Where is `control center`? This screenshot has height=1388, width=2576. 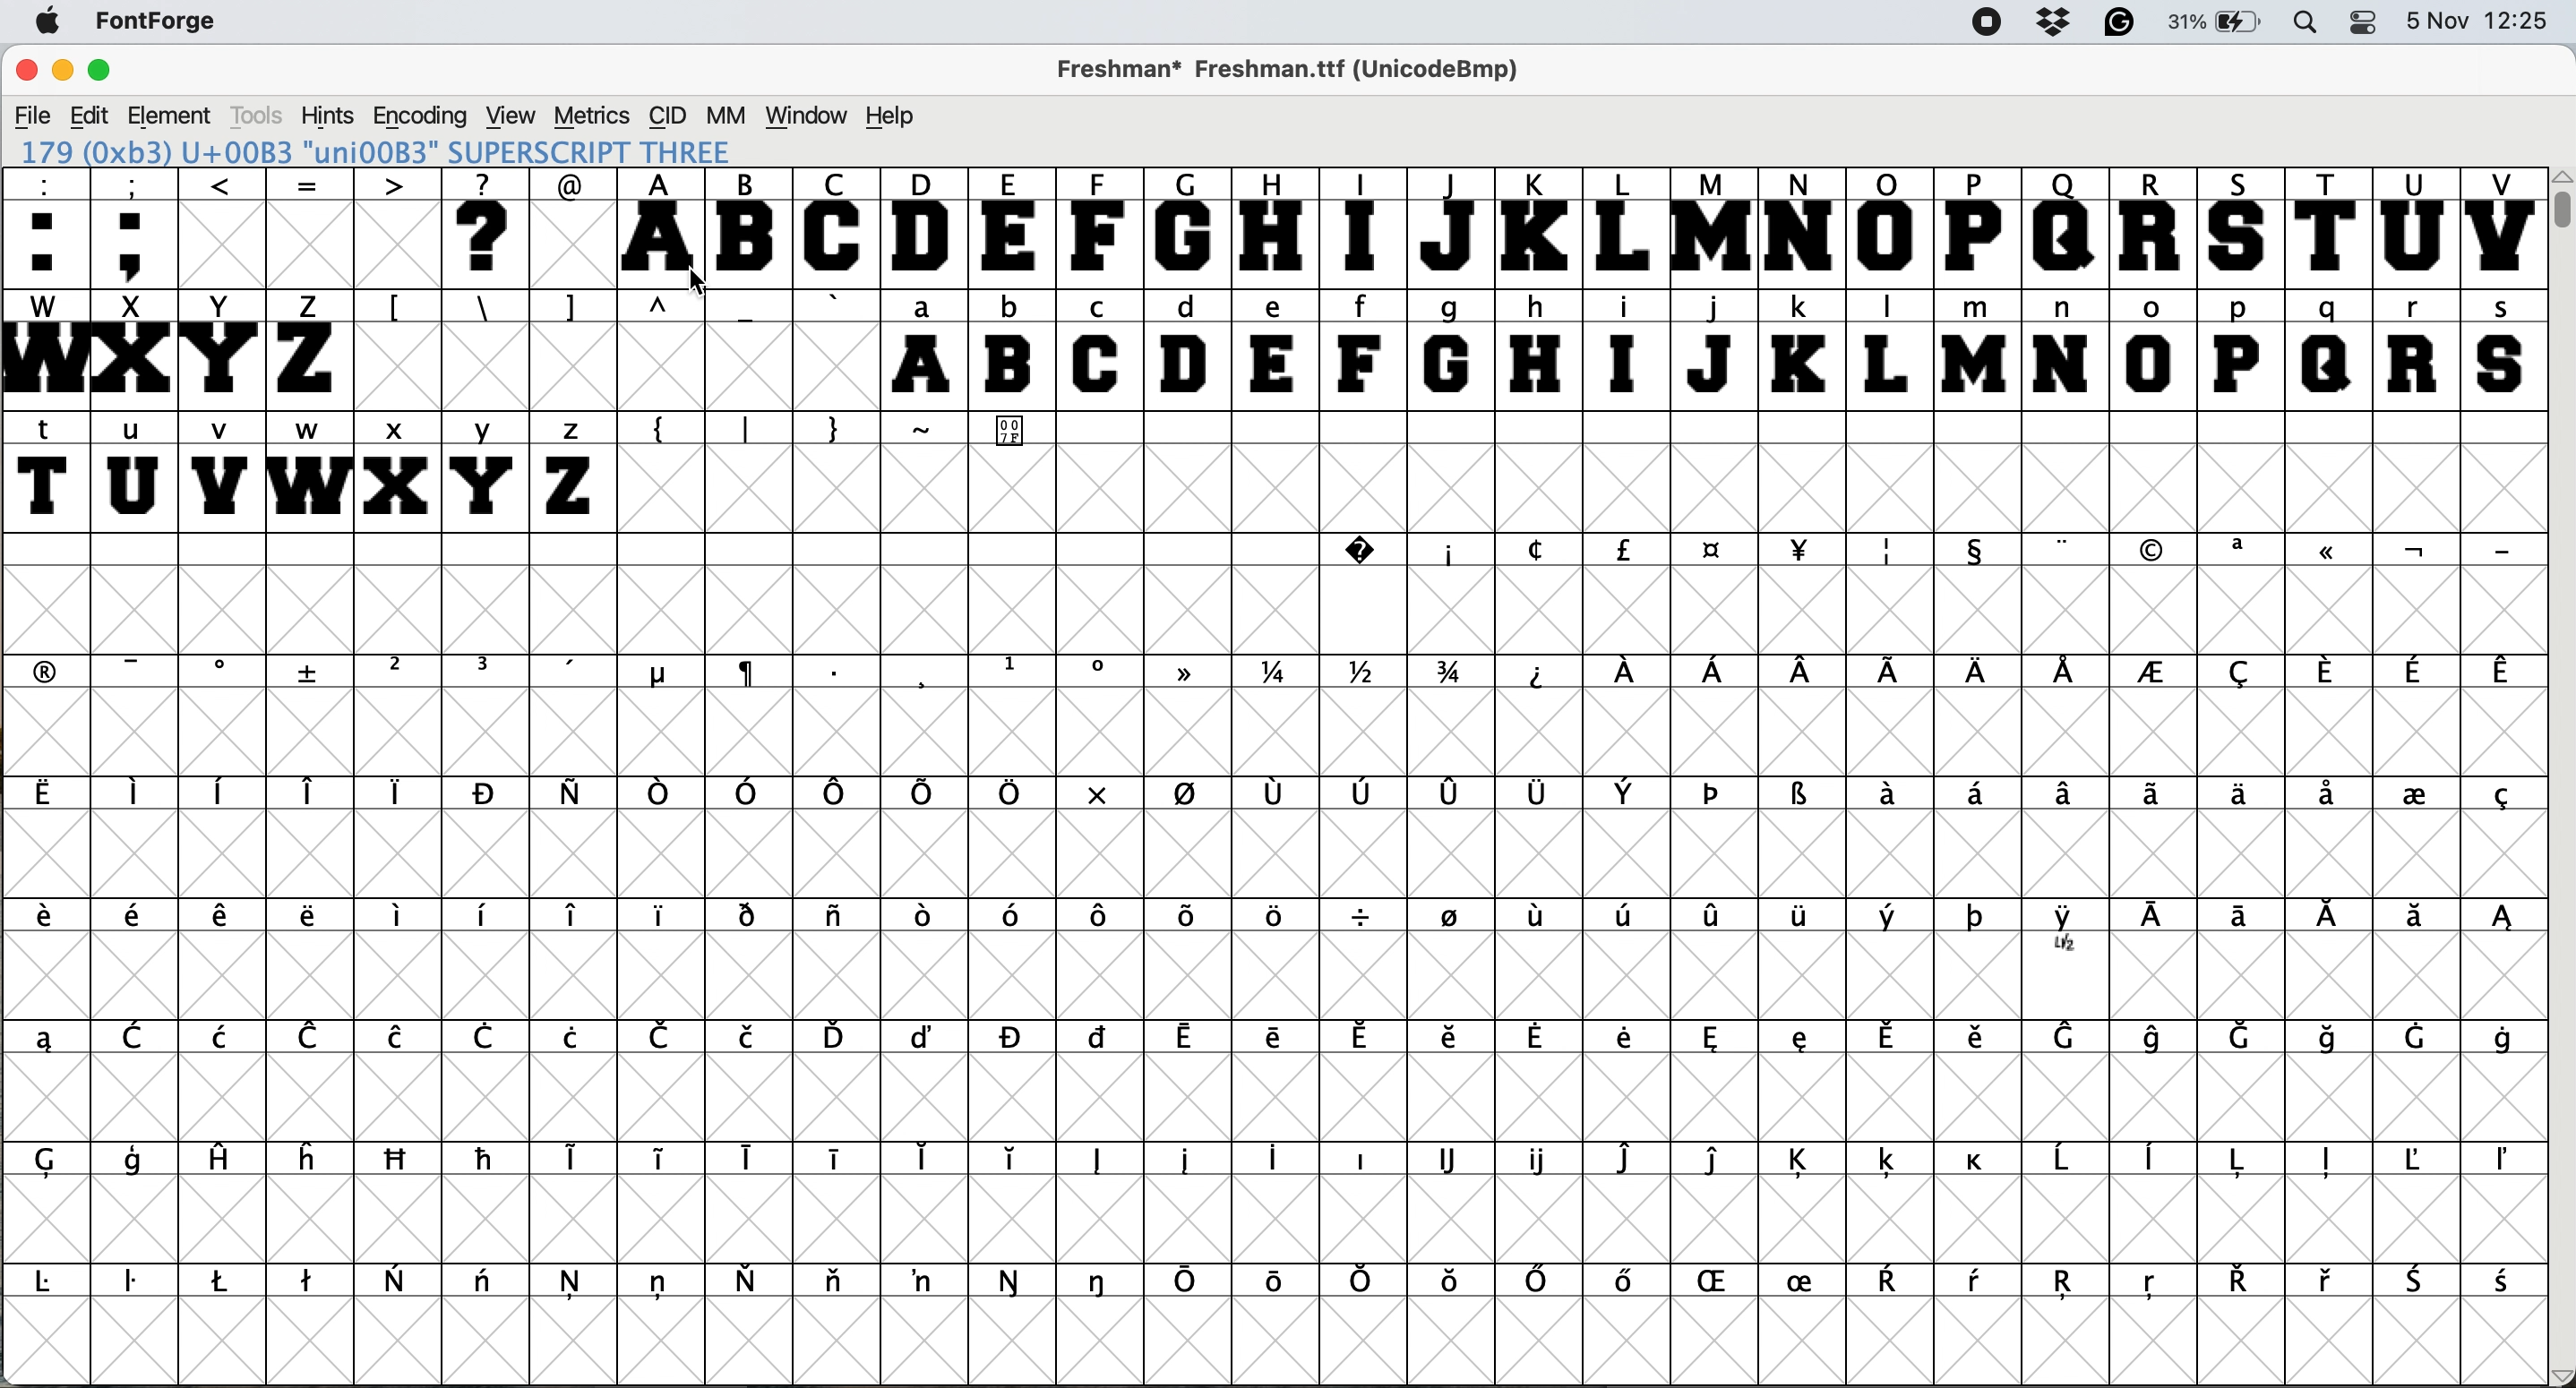
control center is located at coordinates (2366, 24).